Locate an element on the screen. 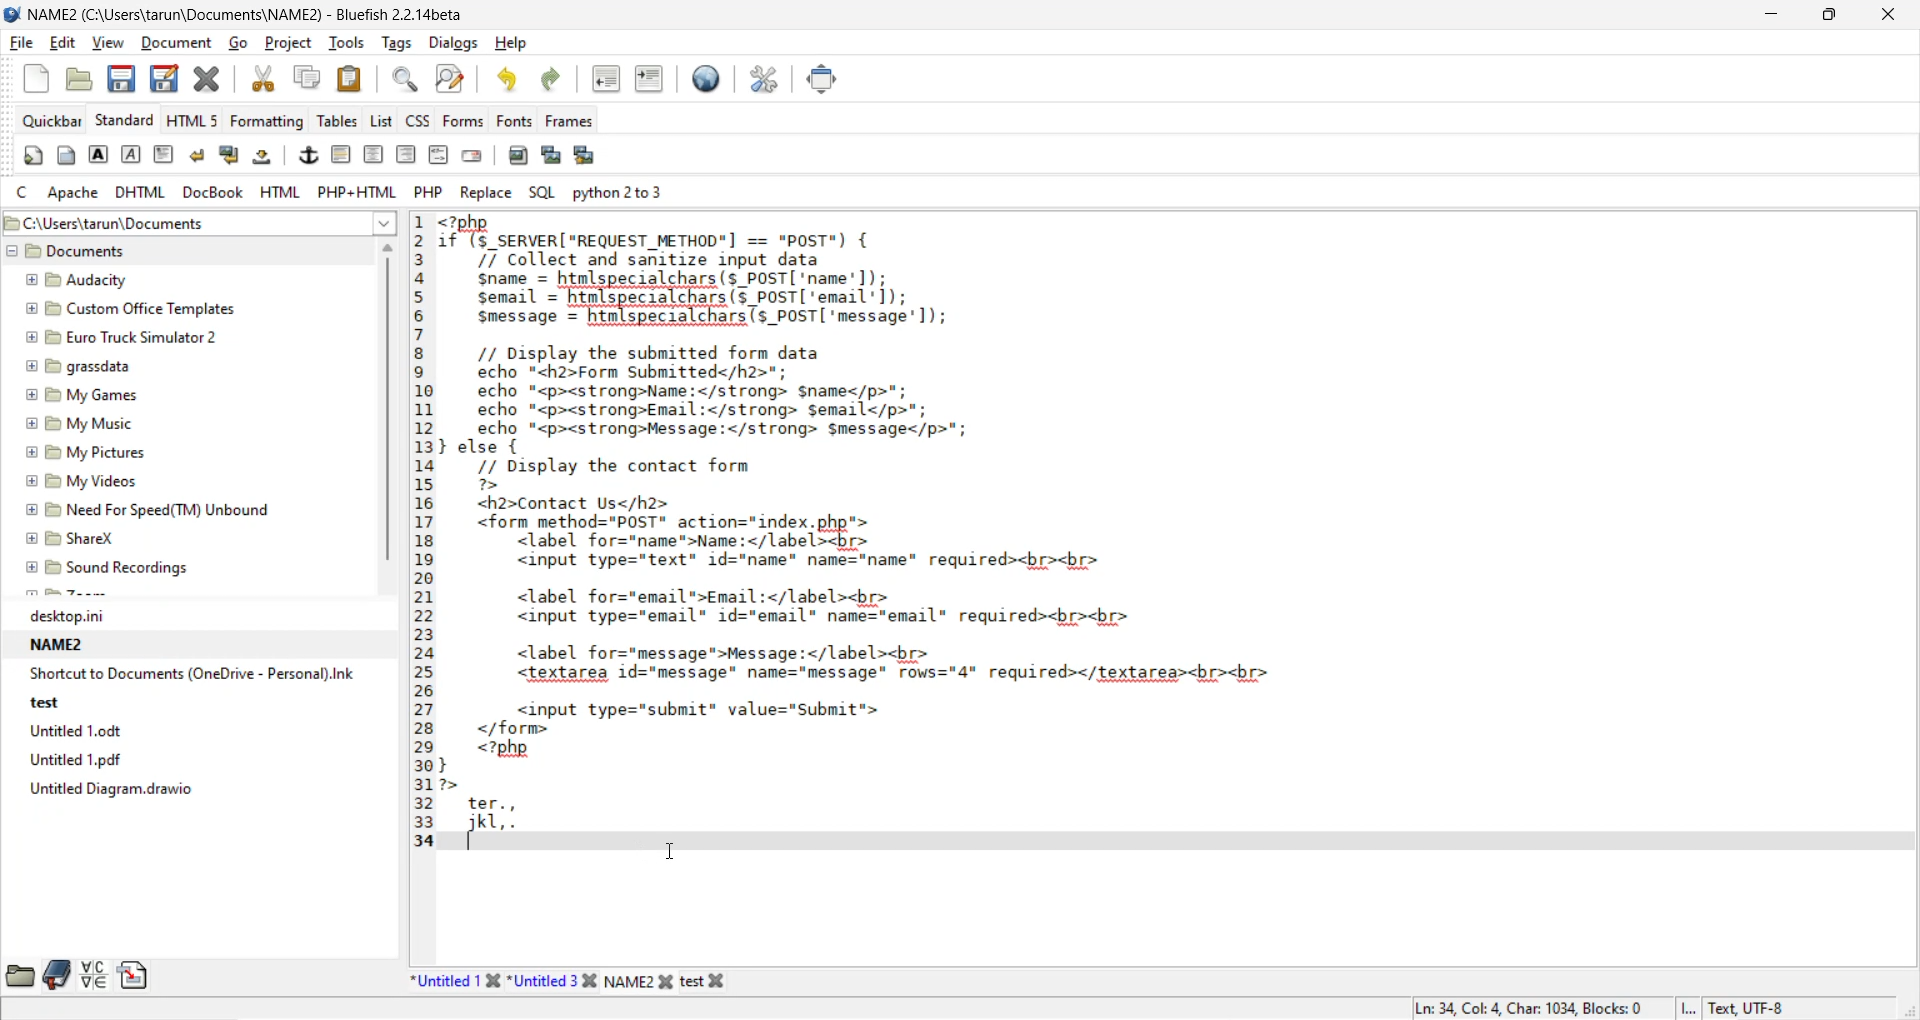 This screenshot has width=1920, height=1020. file path is located at coordinates (202, 221).